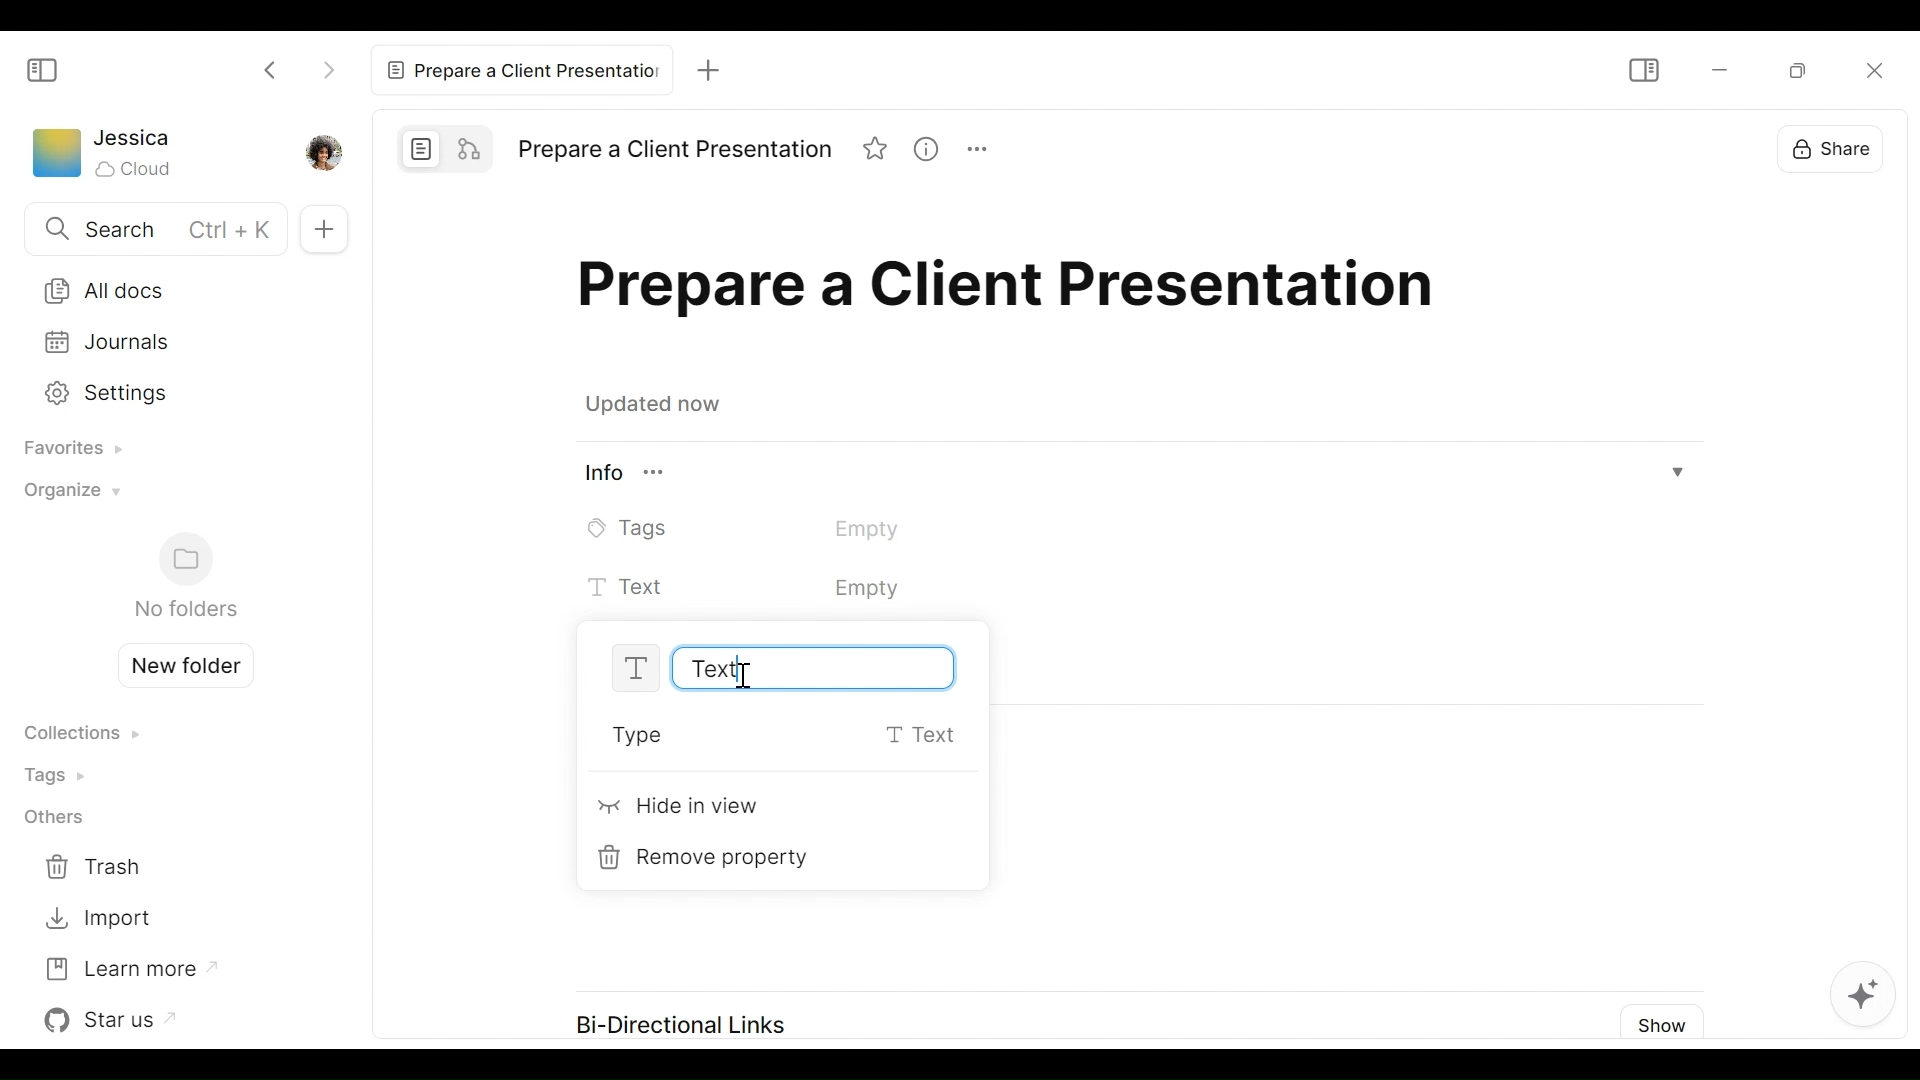 The width and height of the screenshot is (1920, 1080). I want to click on Favorite, so click(877, 151).